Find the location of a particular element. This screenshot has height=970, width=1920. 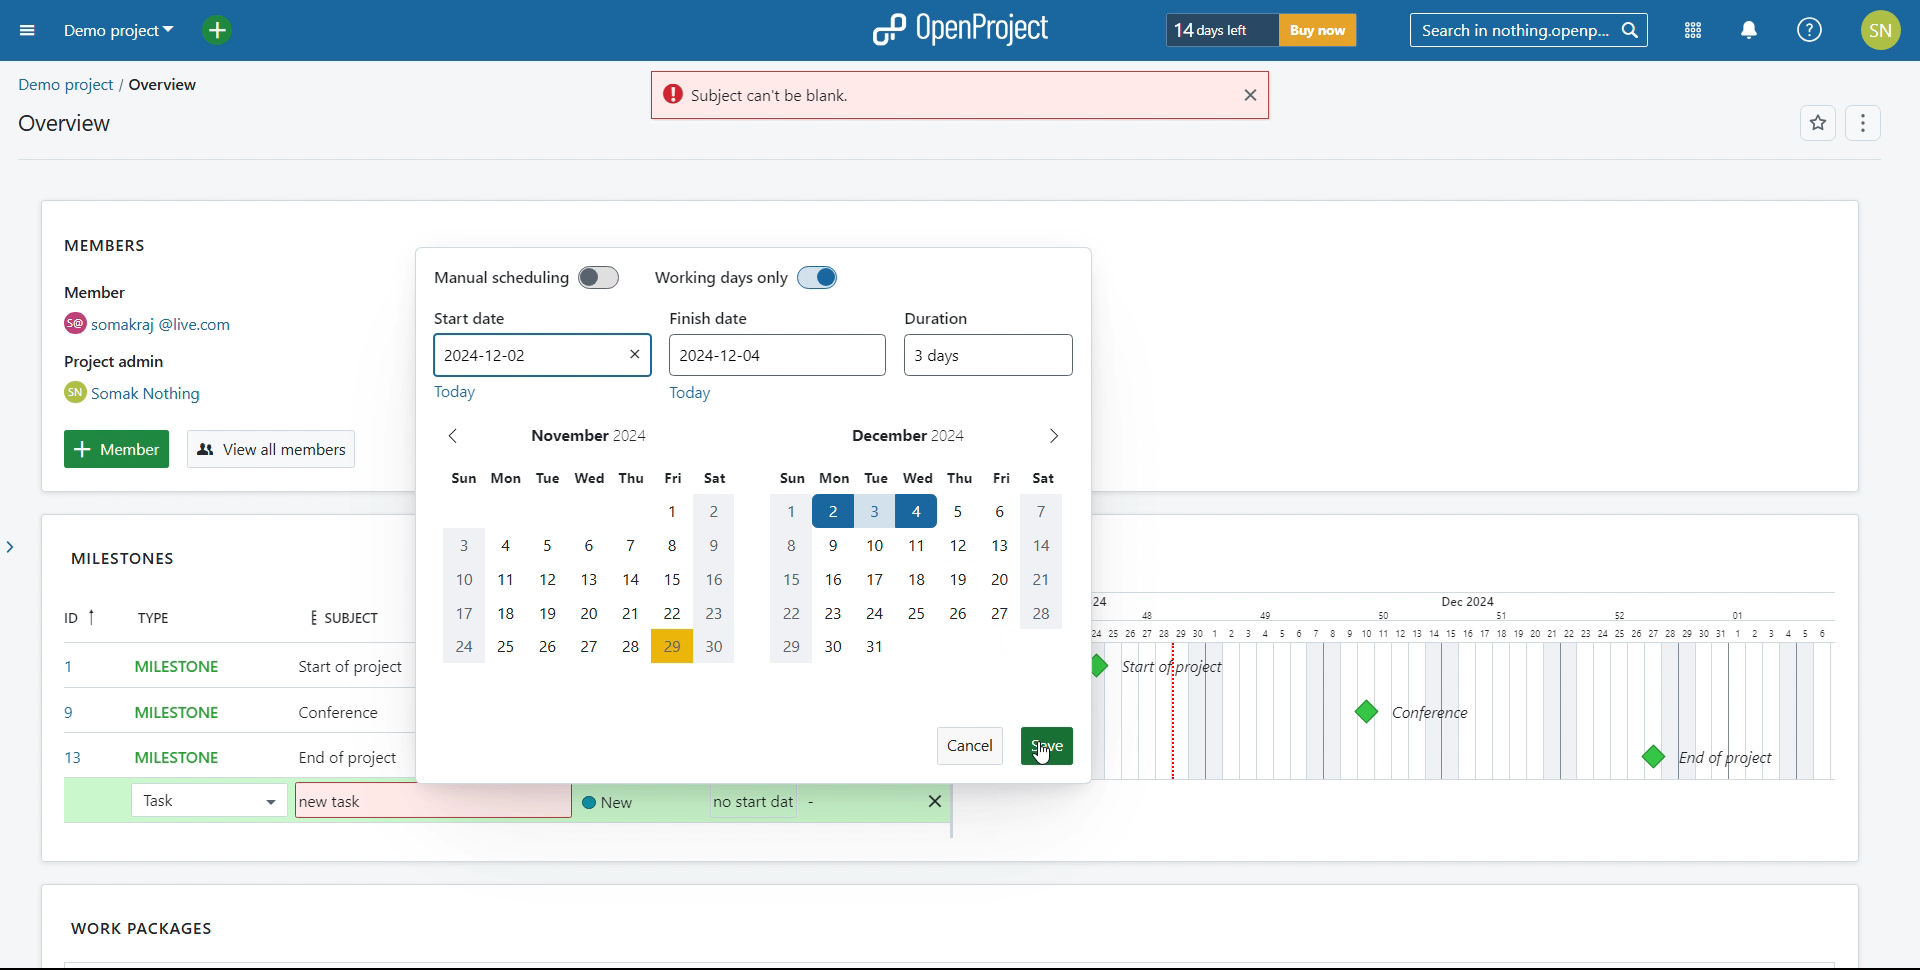

start date is located at coordinates (472, 319).